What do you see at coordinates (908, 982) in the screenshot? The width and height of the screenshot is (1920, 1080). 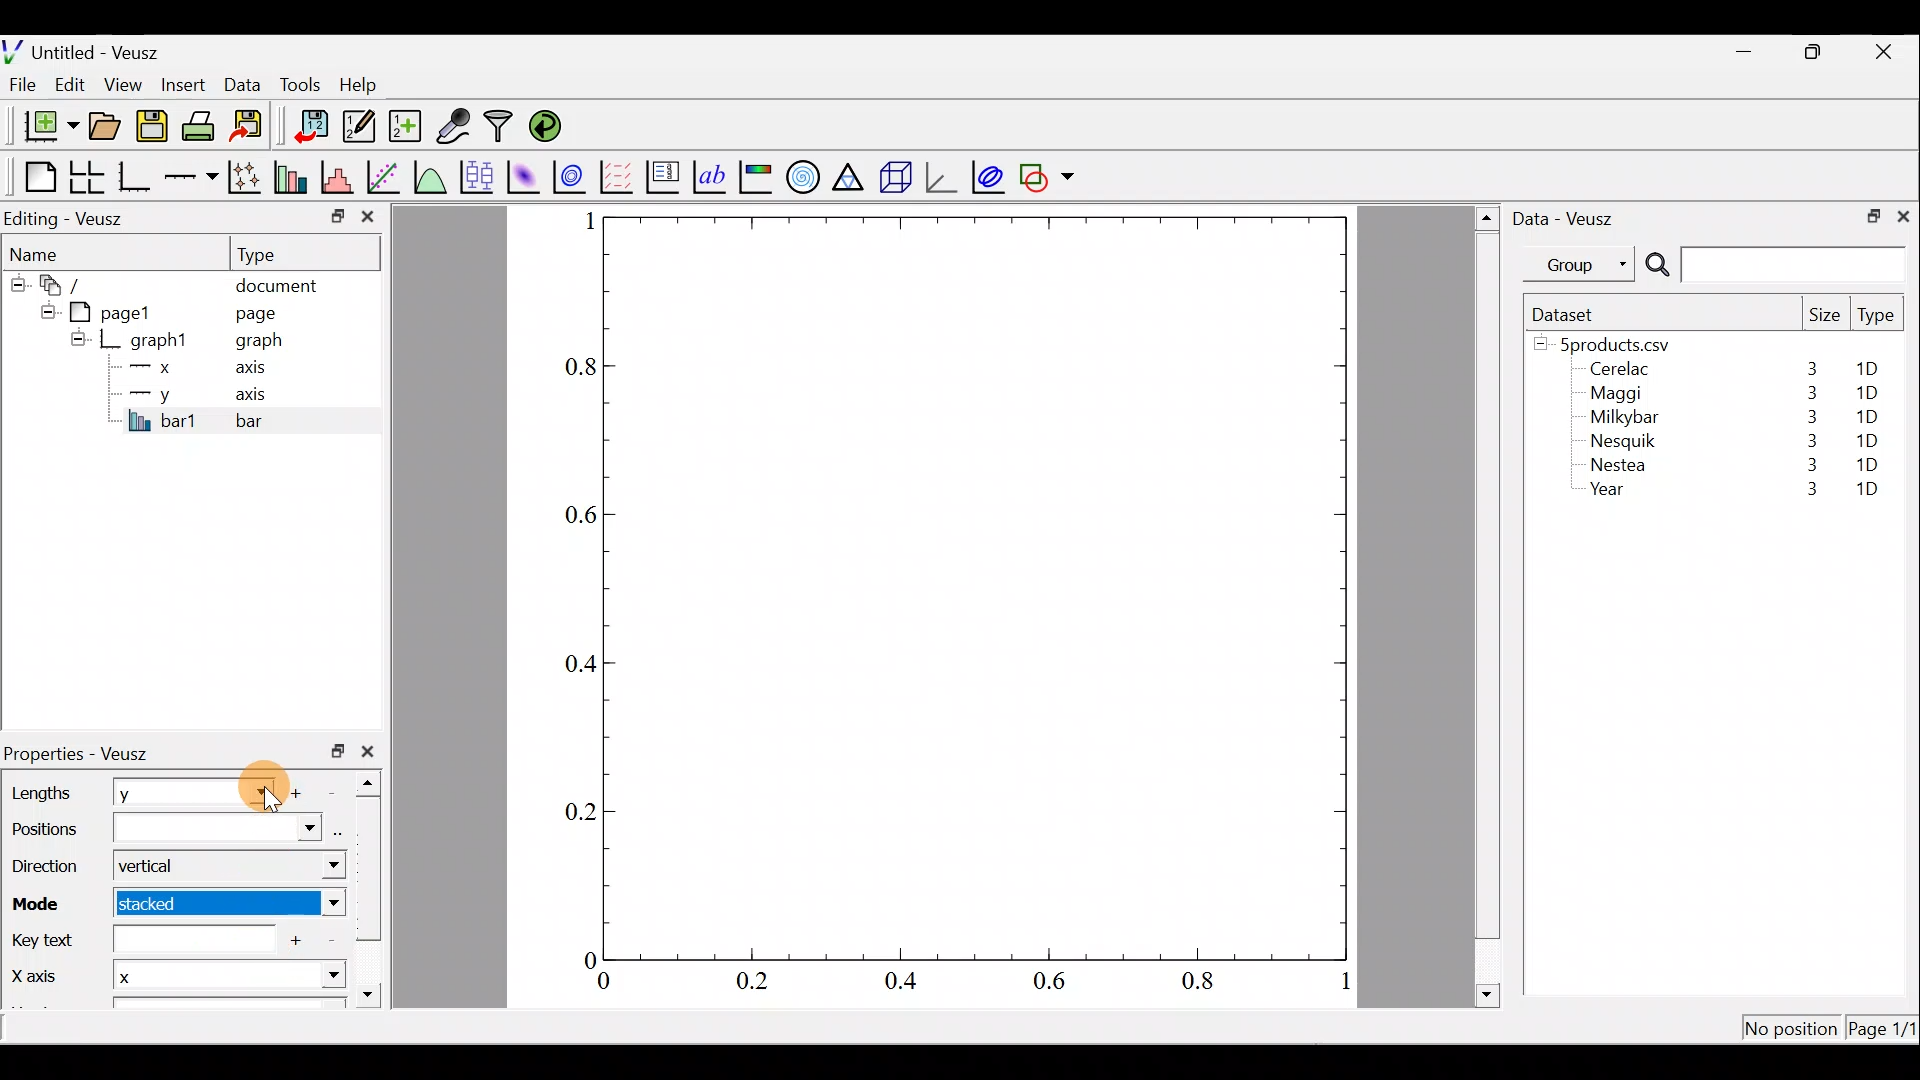 I see `0.4` at bounding box center [908, 982].